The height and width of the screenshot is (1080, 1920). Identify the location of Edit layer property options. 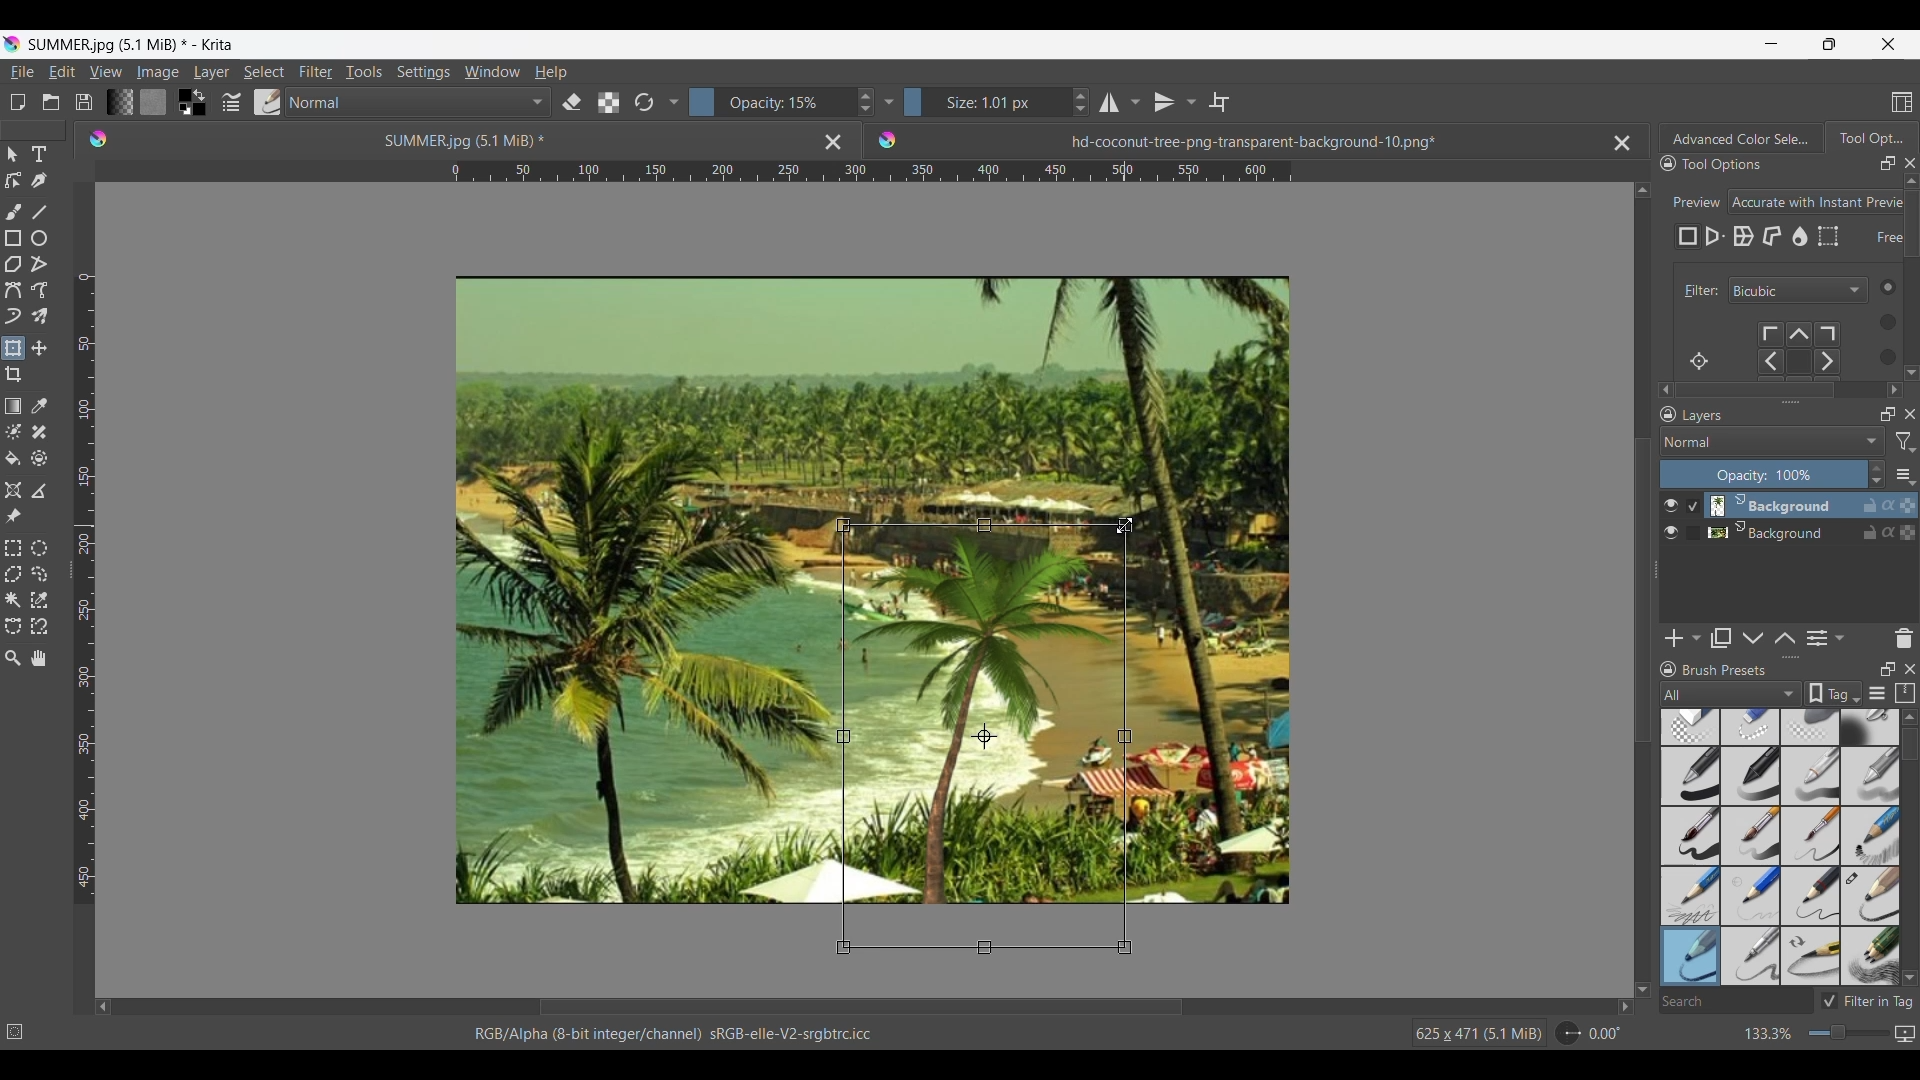
(1840, 638).